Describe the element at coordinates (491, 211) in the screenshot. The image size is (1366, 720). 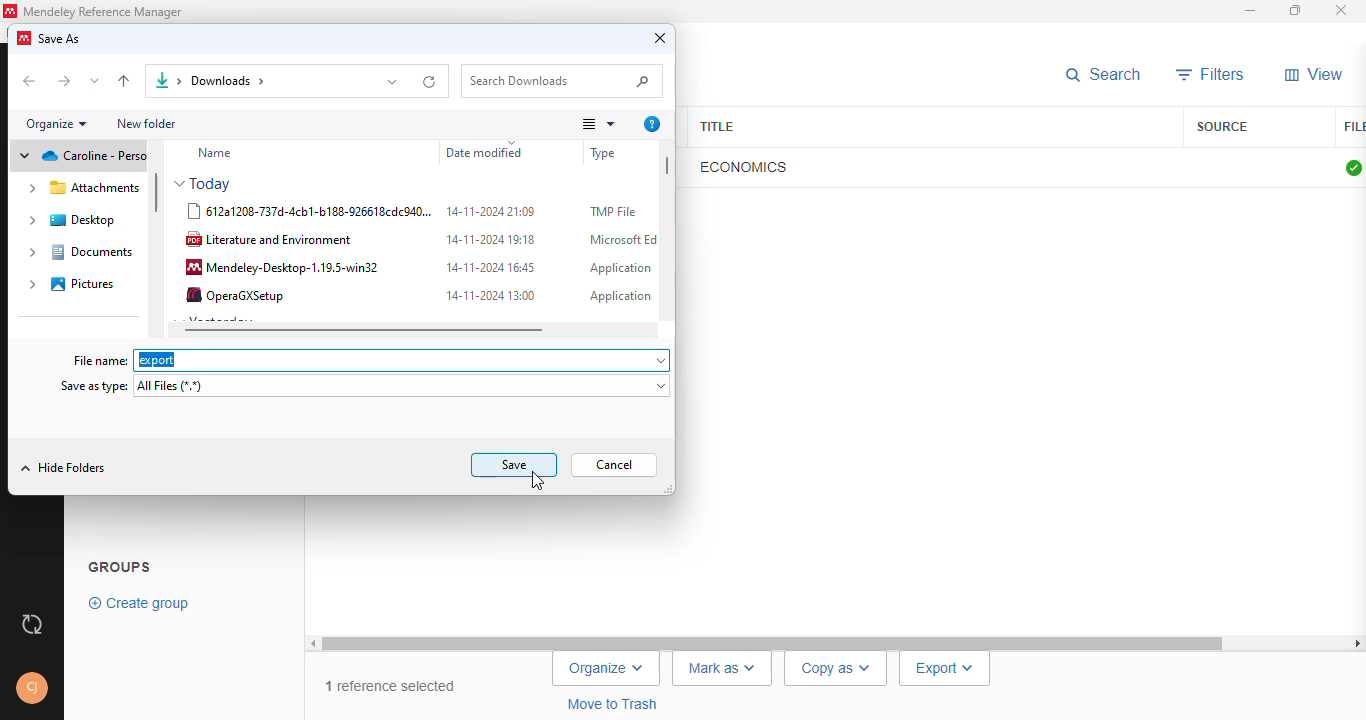
I see `14-11-2024 21:09` at that location.